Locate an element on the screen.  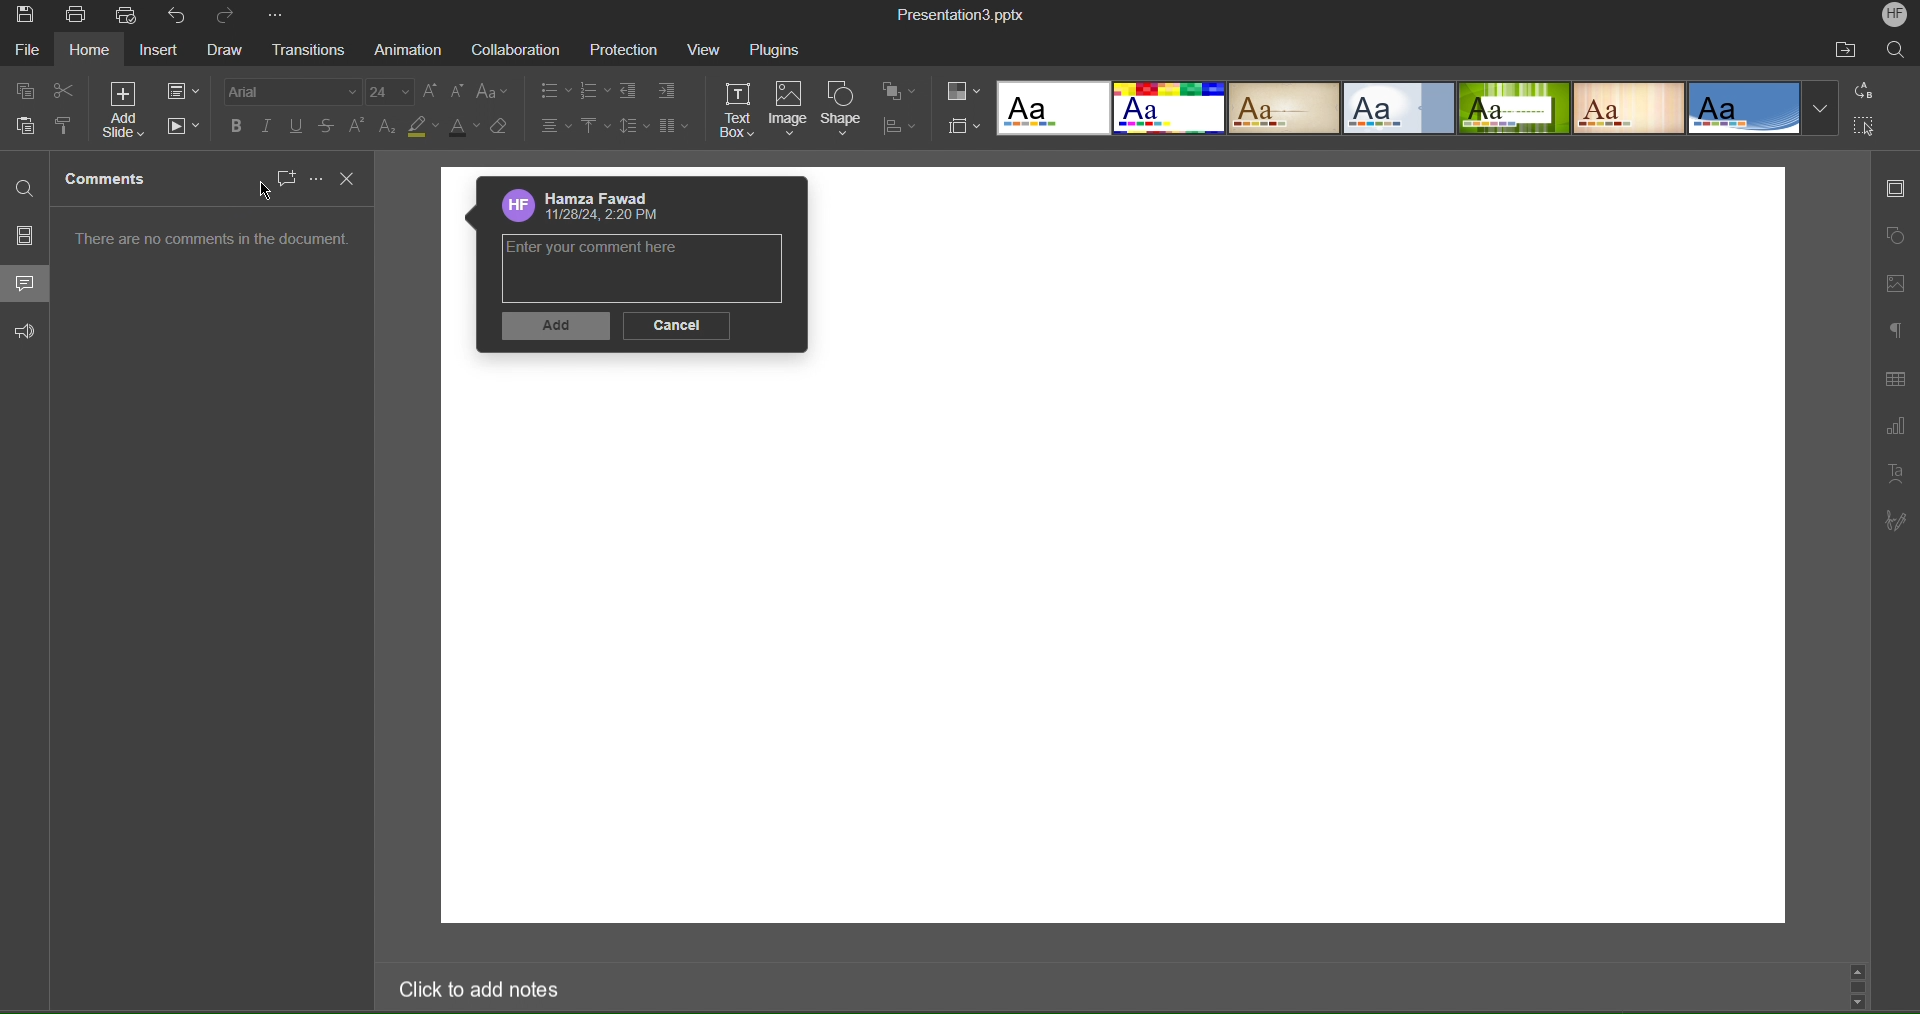
Draw is located at coordinates (223, 51).